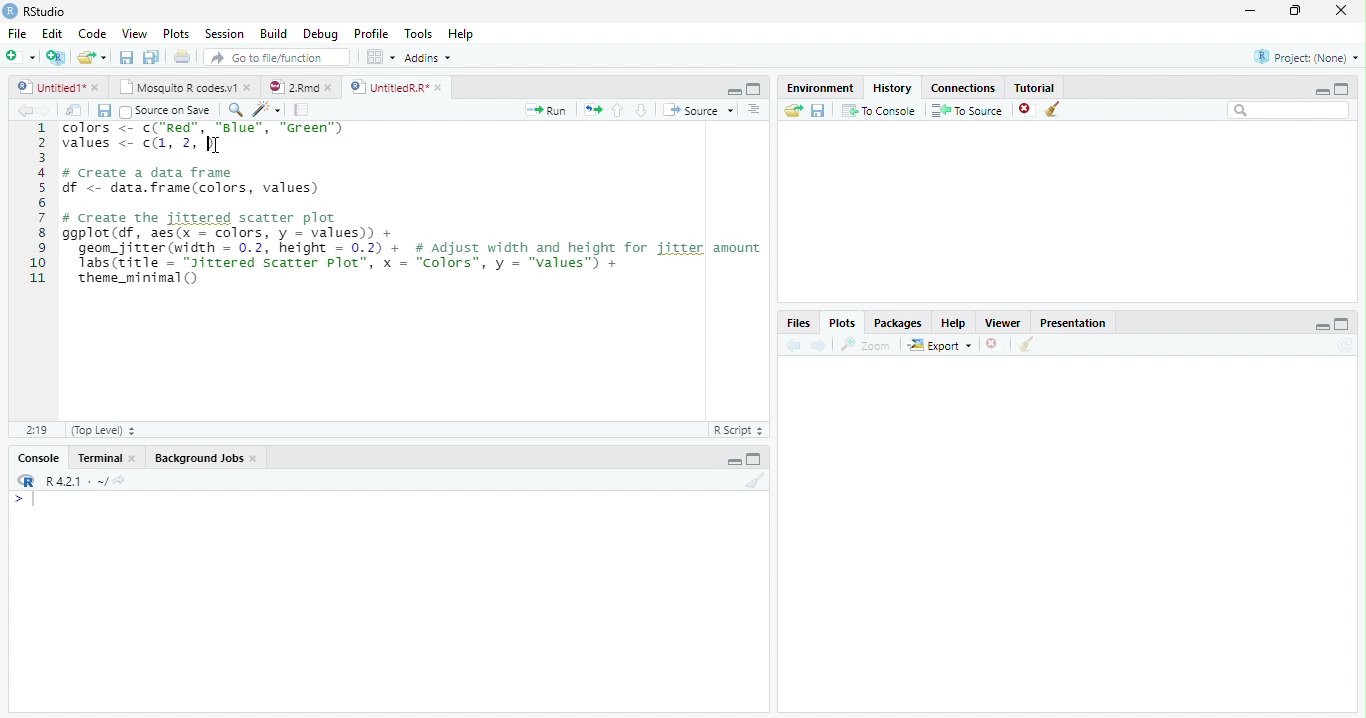  I want to click on R Script, so click(739, 430).